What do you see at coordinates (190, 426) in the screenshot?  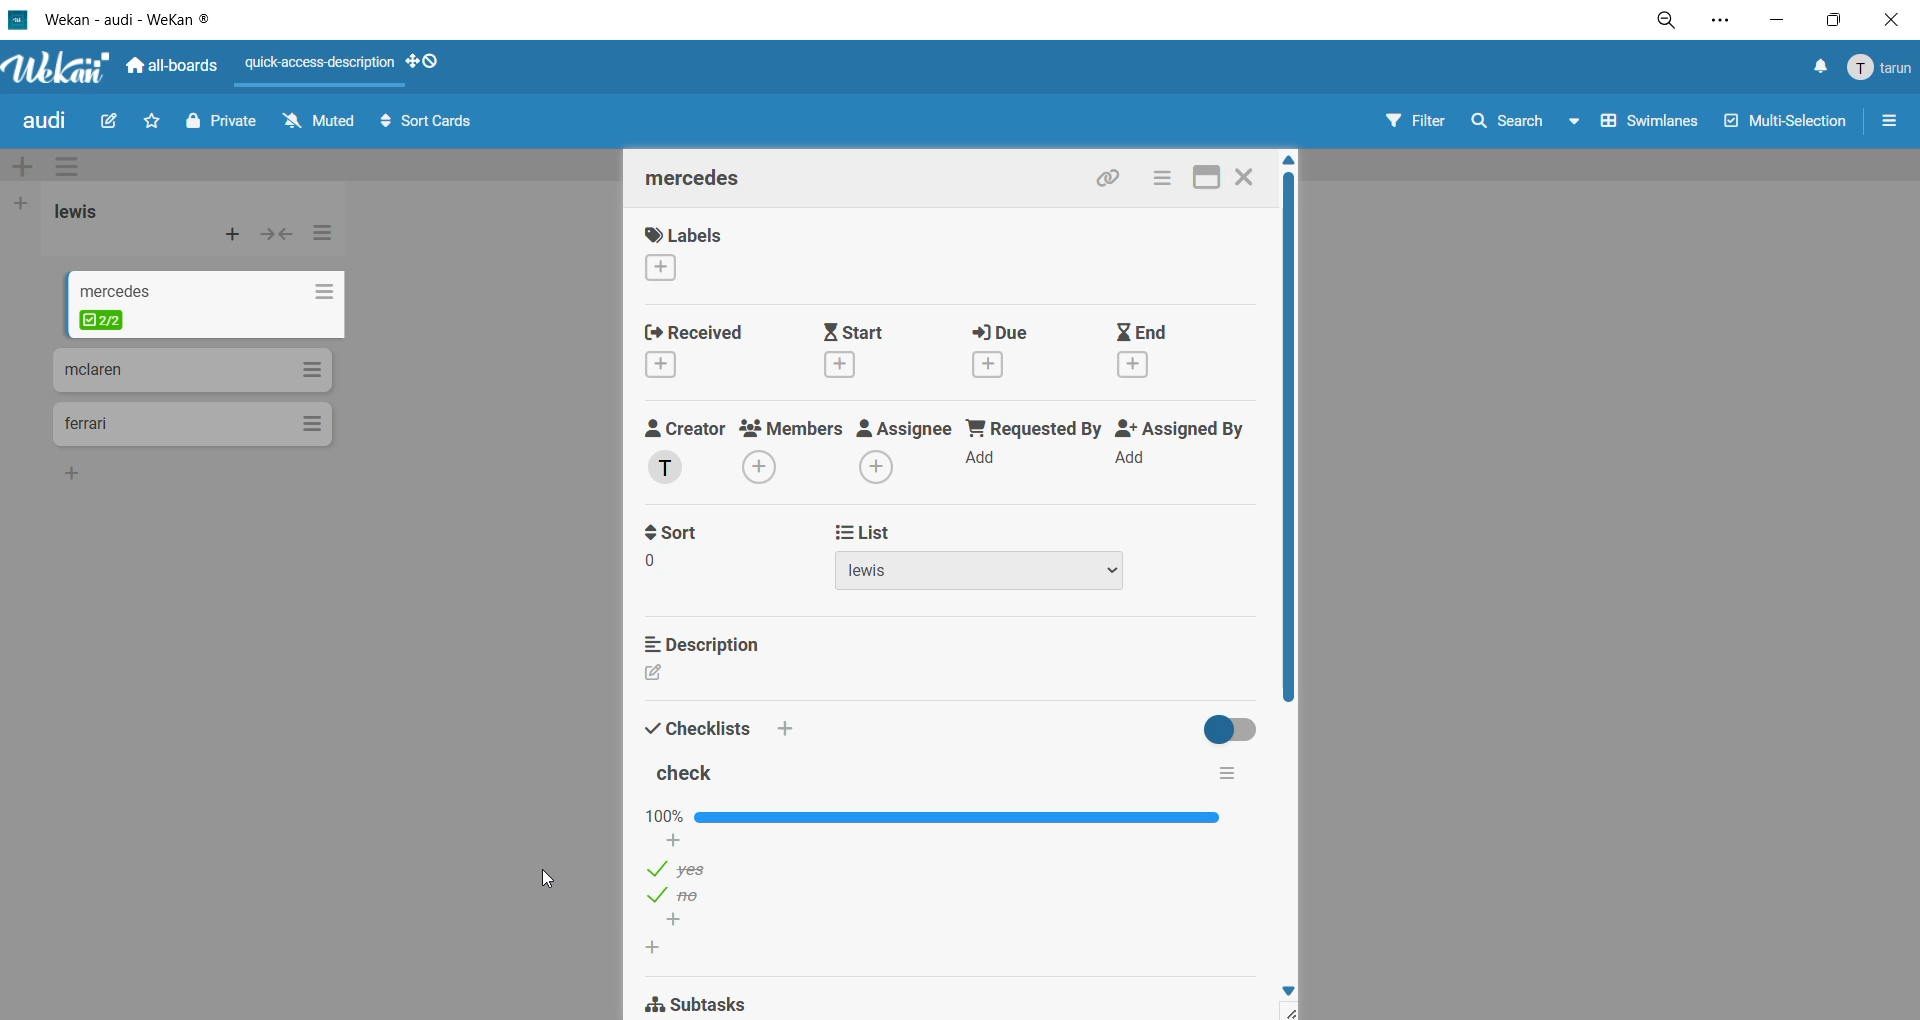 I see `cards` at bounding box center [190, 426].